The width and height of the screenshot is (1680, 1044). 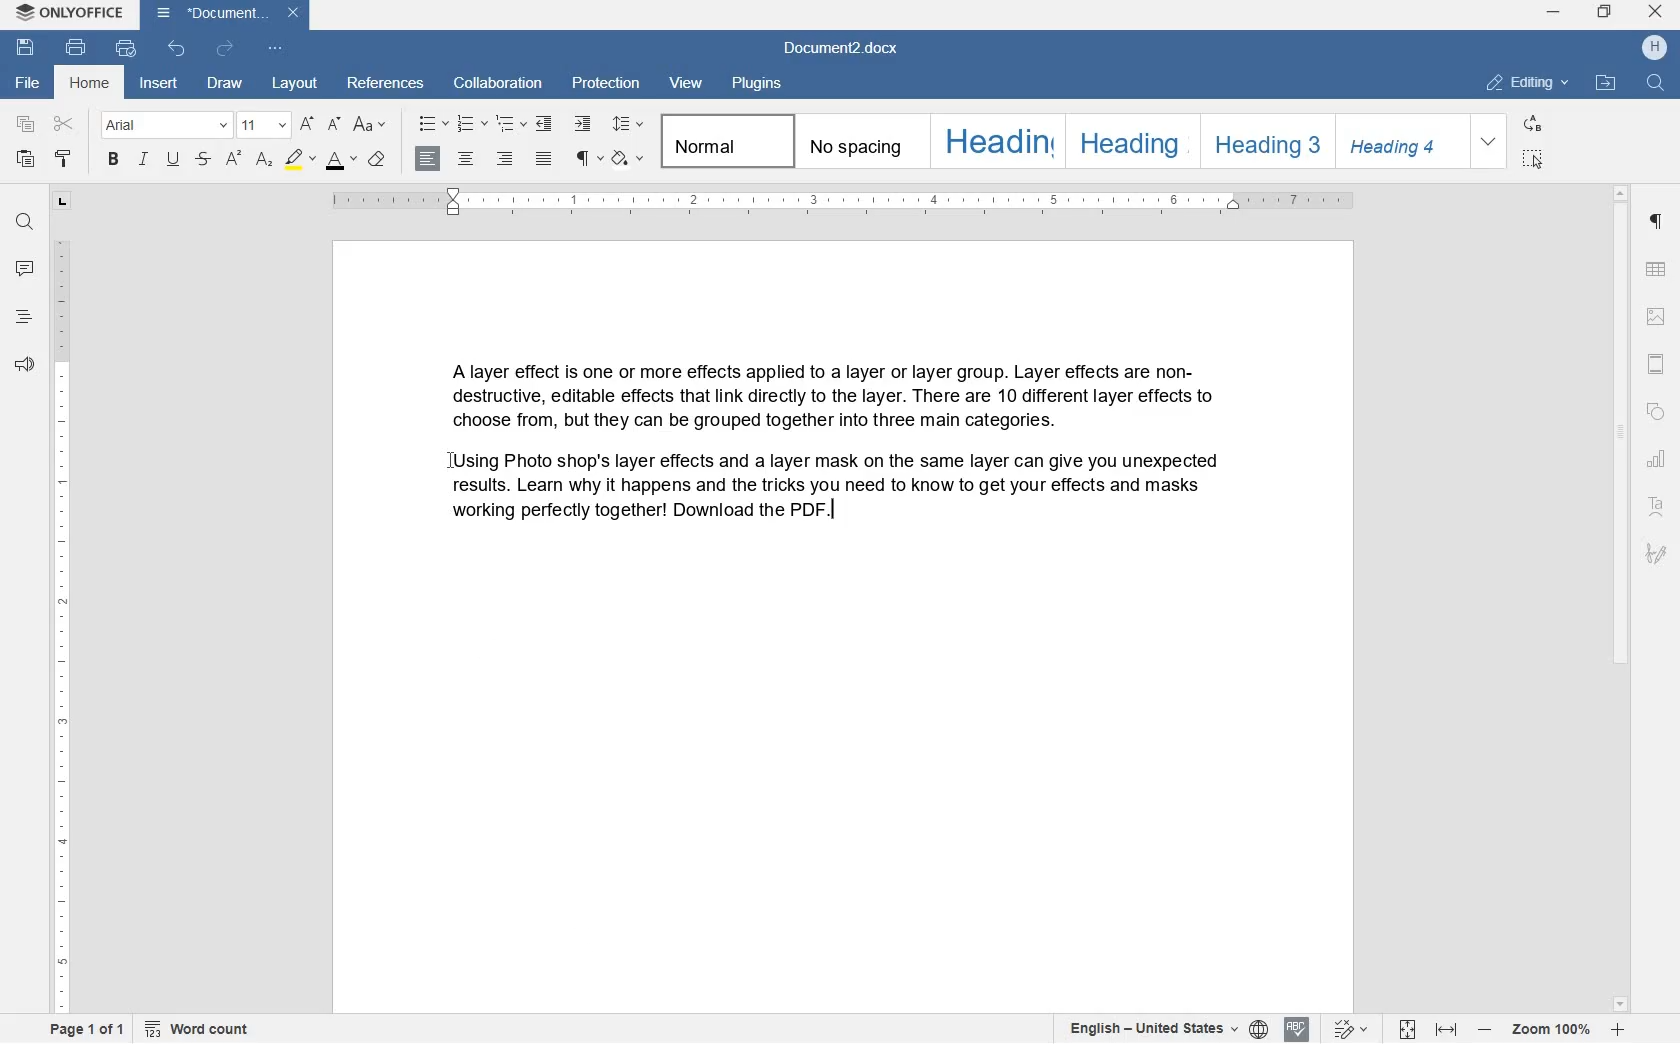 I want to click on HEADING 1, so click(x=995, y=142).